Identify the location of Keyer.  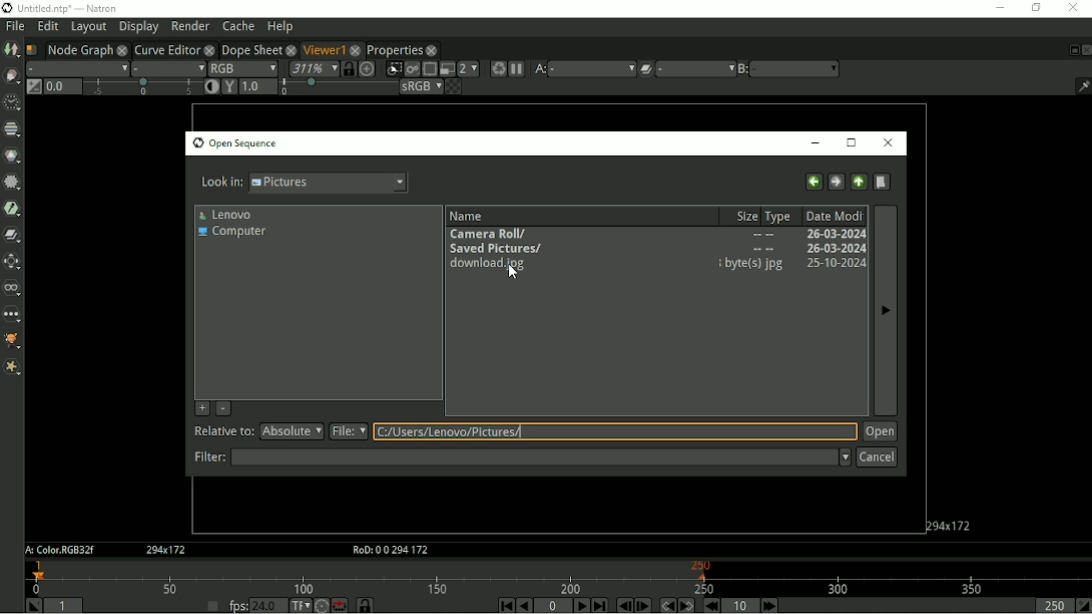
(12, 209).